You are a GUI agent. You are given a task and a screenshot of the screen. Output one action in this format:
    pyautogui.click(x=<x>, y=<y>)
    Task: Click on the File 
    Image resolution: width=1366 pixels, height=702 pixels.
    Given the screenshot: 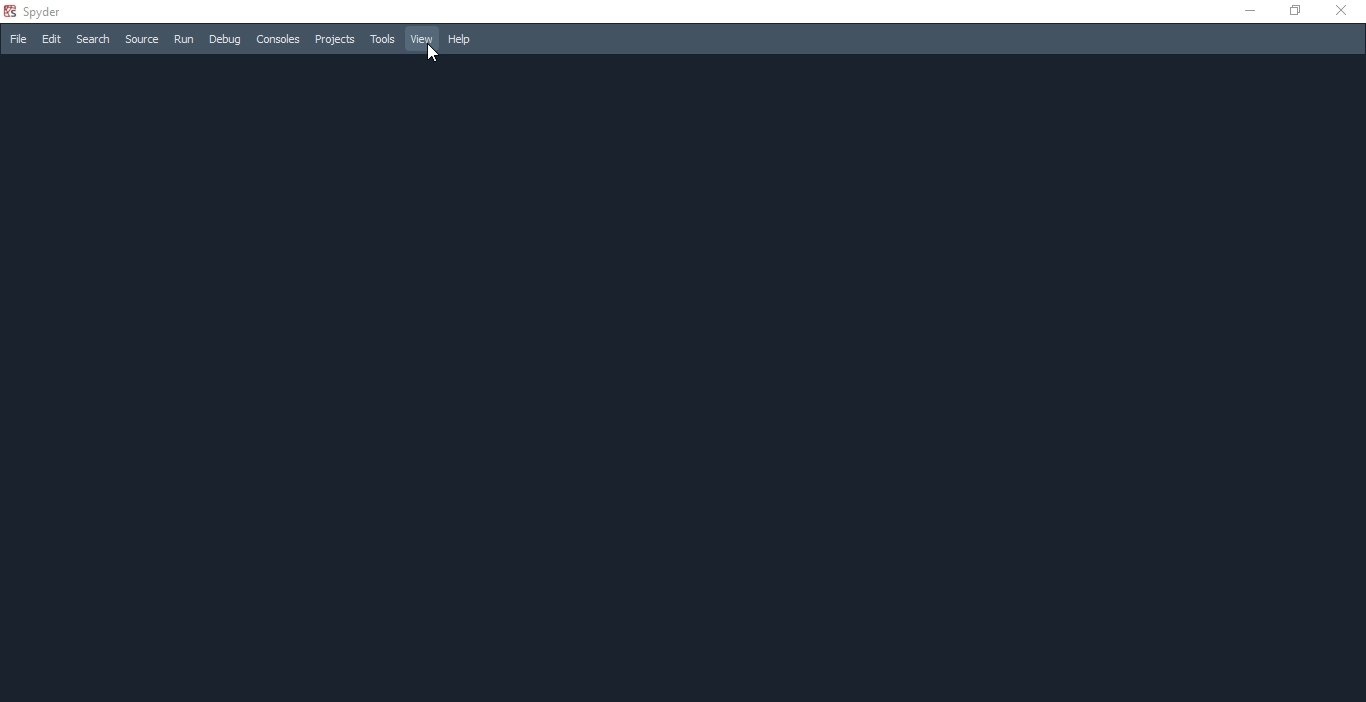 What is the action you would take?
    pyautogui.click(x=17, y=39)
    